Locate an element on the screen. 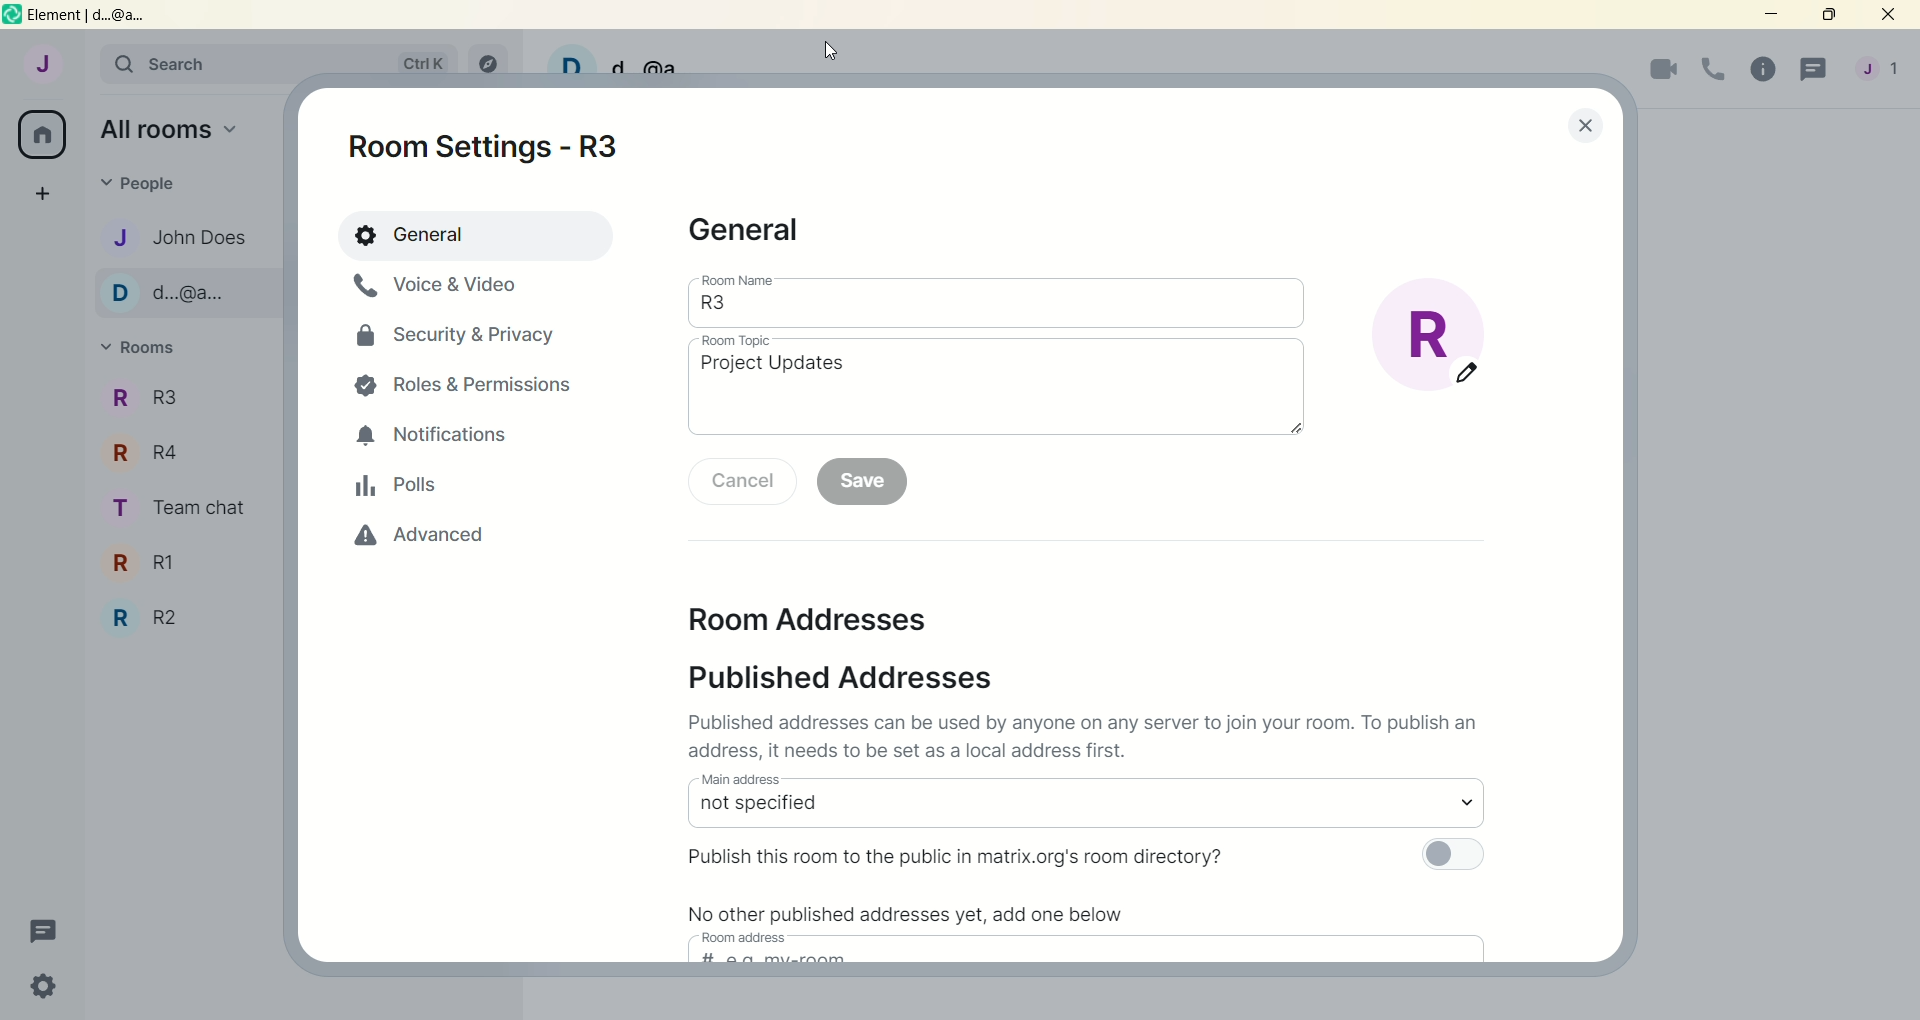 The image size is (1920, 1020). room addresses is located at coordinates (809, 623).